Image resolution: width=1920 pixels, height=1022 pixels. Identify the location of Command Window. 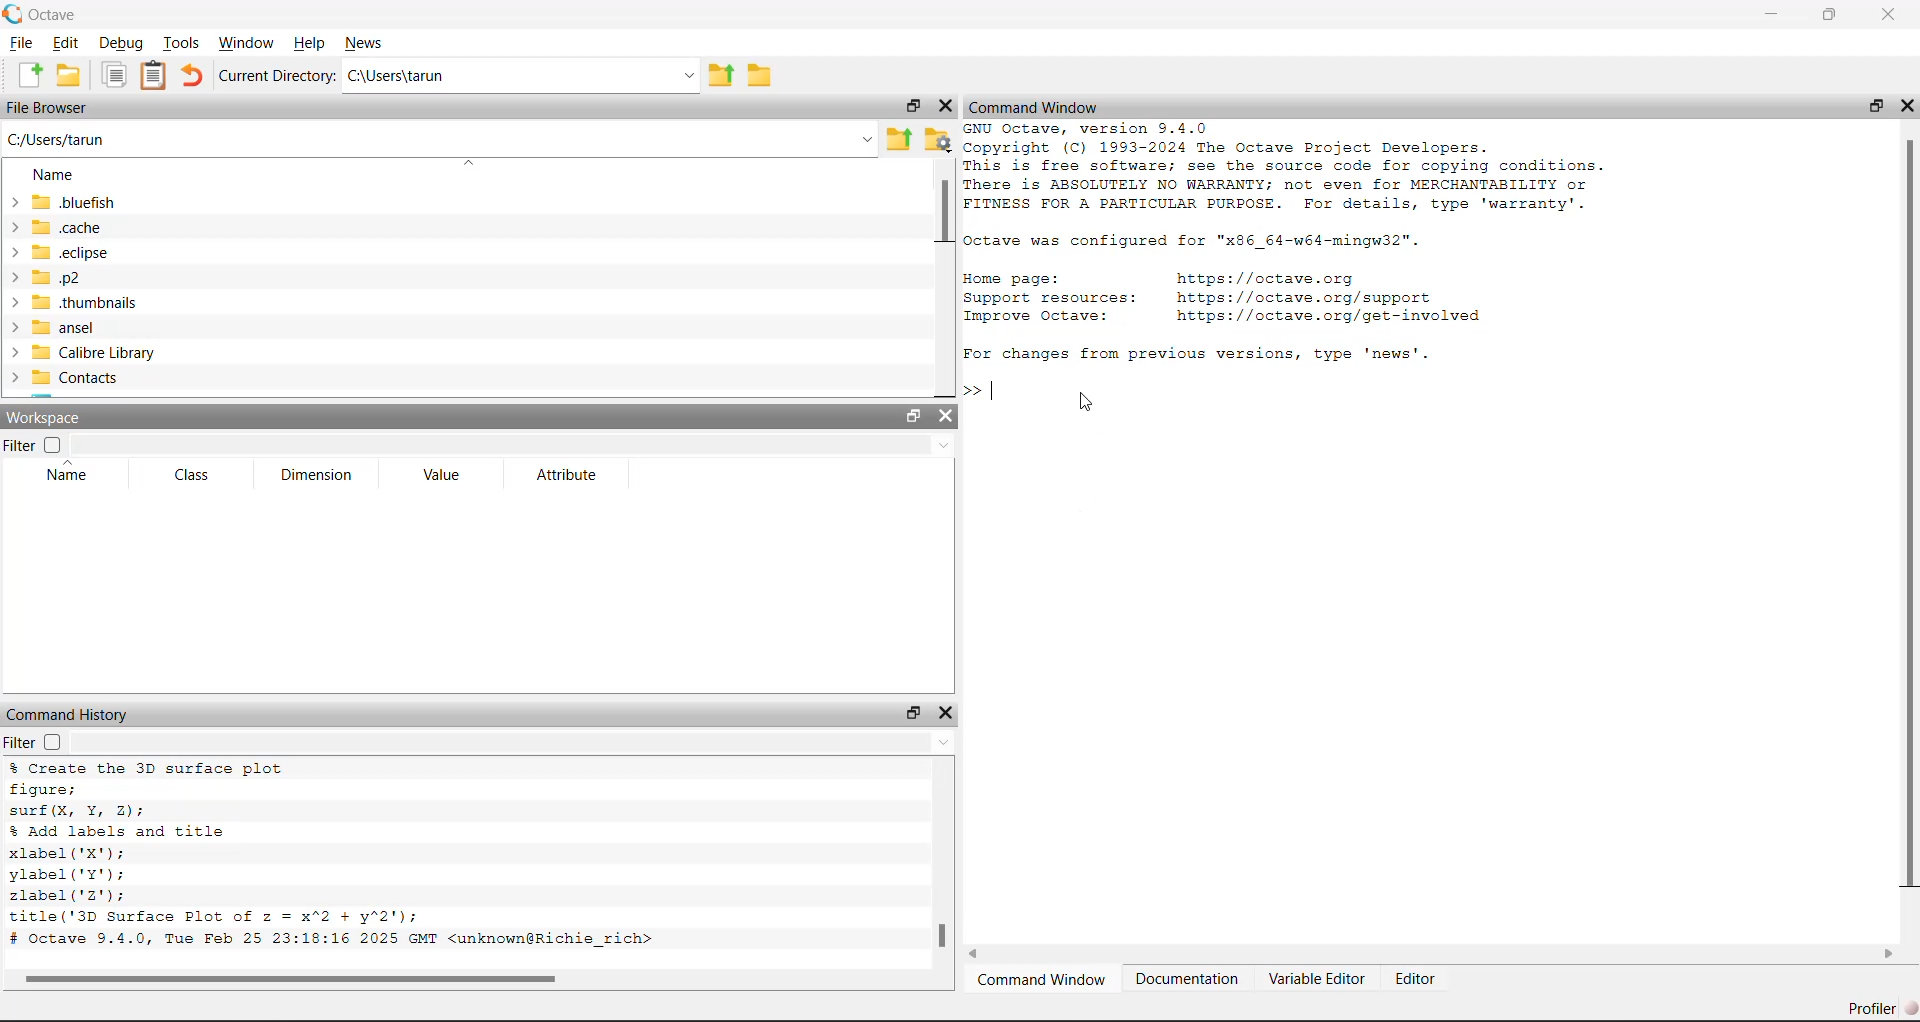
(1034, 105).